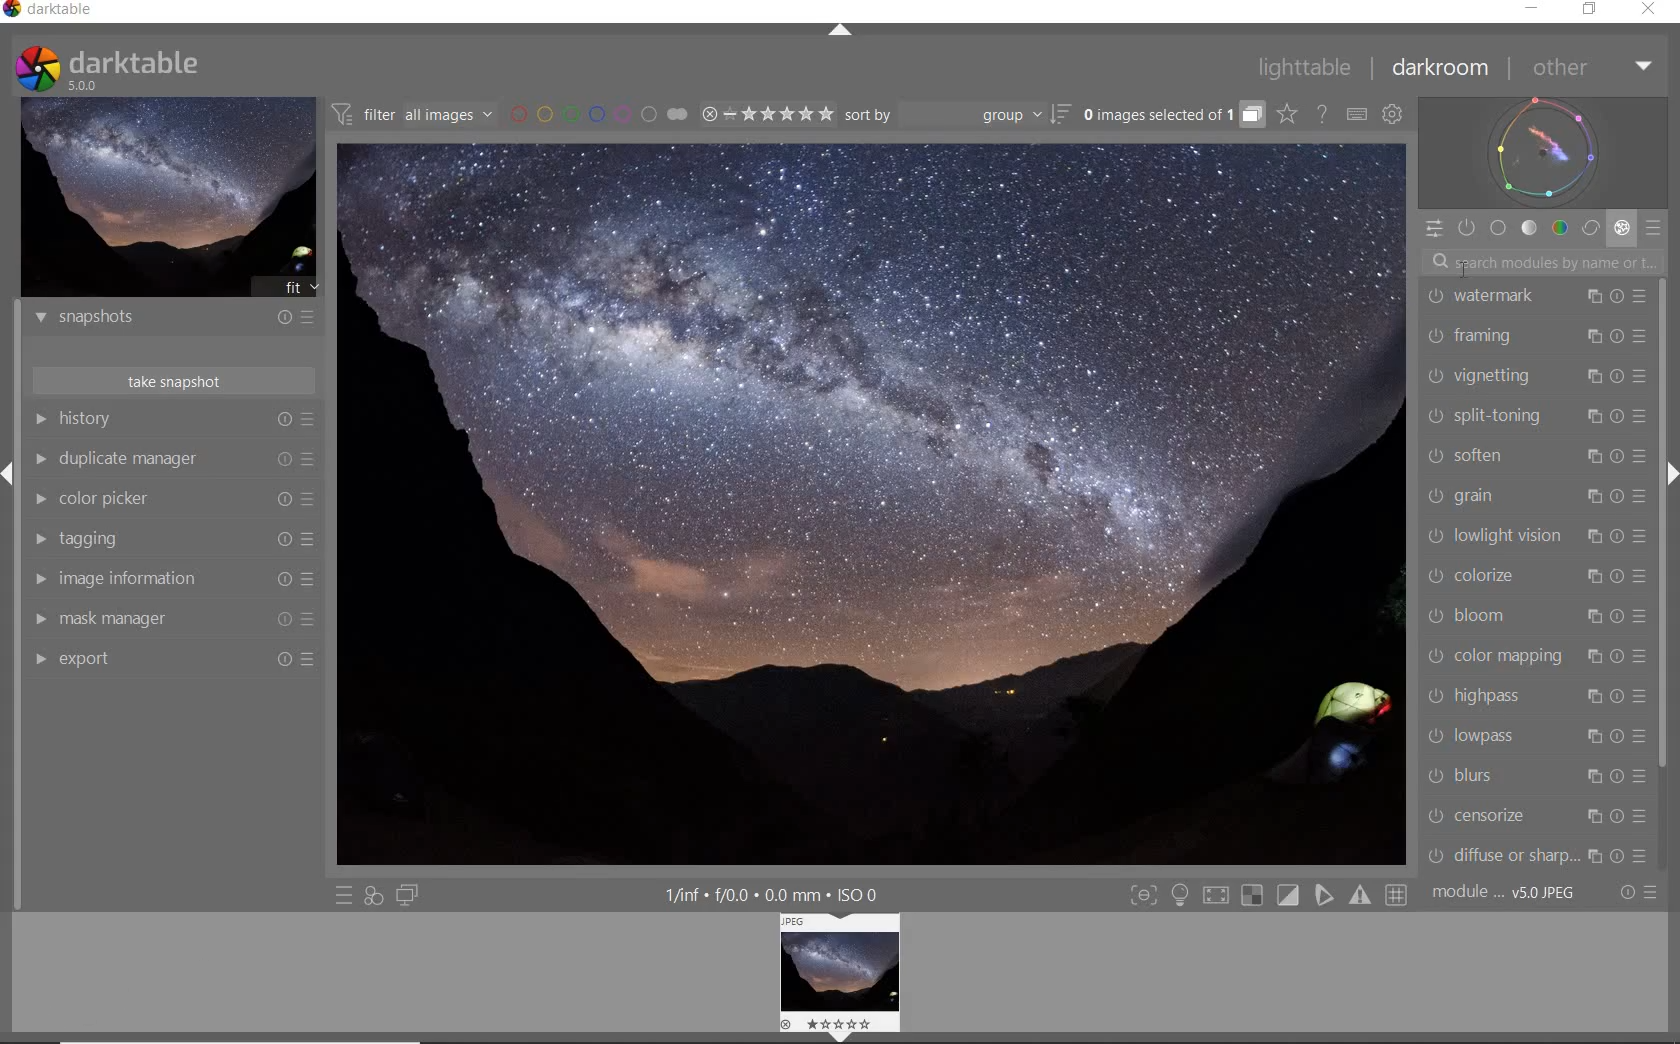 This screenshot has height=1044, width=1680. I want to click on toggle gamut checking, so click(1365, 896).